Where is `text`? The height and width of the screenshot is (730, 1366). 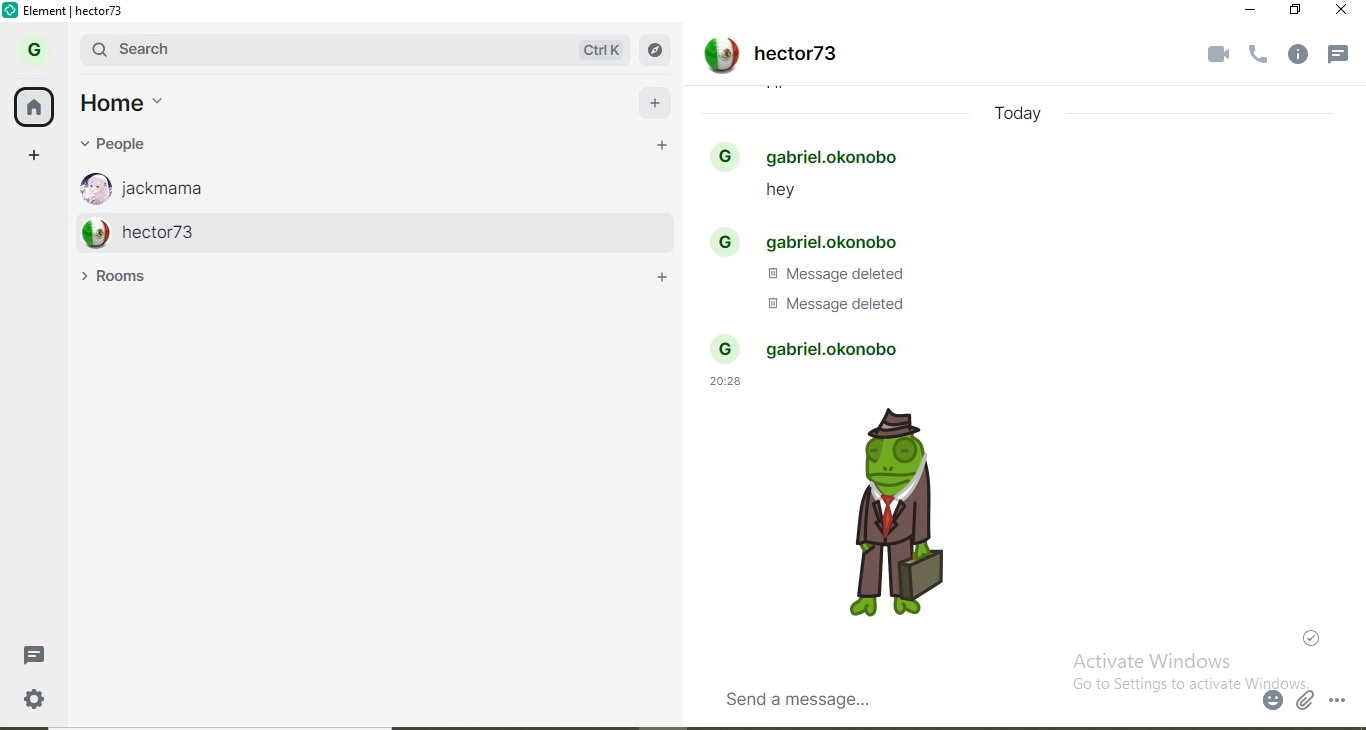 text is located at coordinates (777, 192).